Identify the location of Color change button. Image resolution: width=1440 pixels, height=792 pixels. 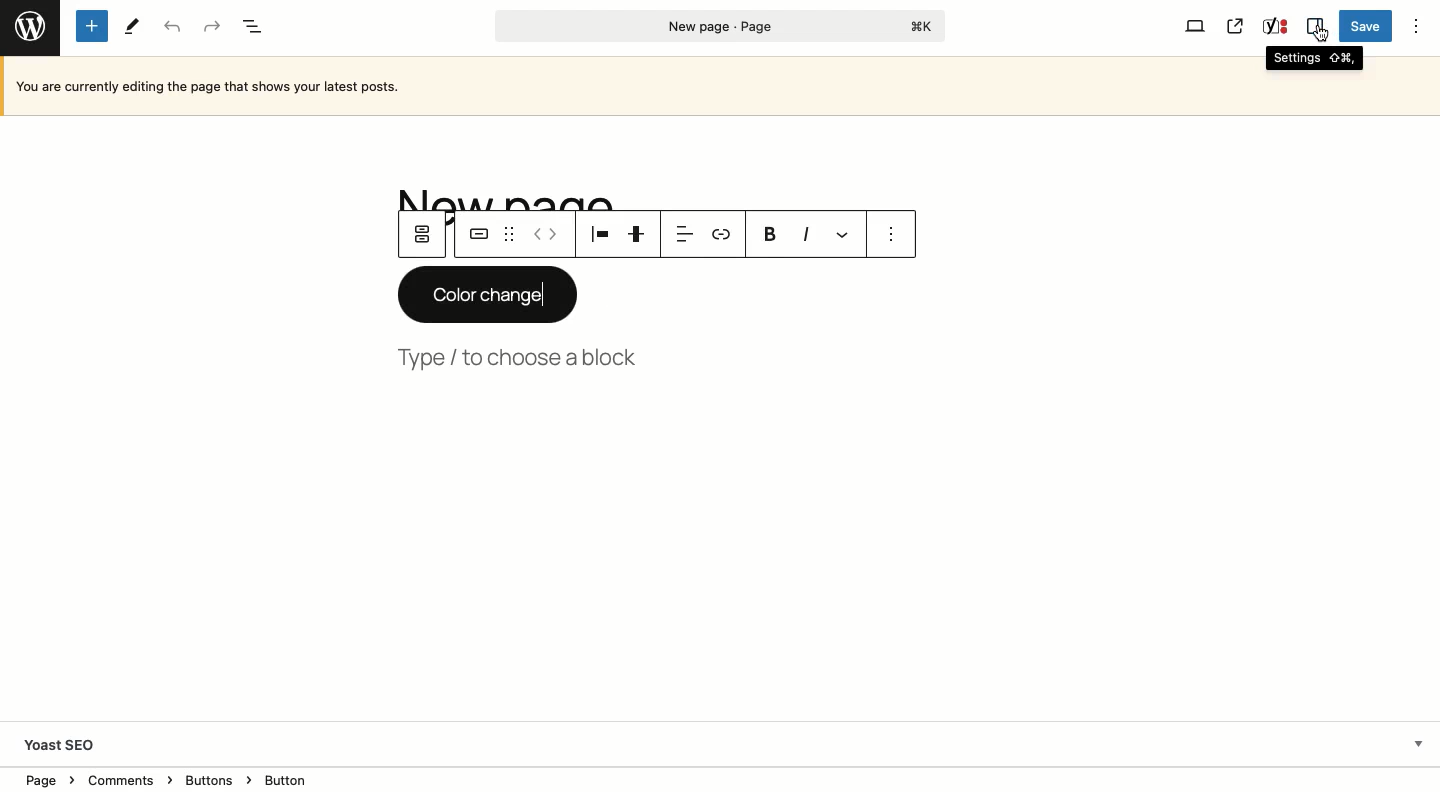
(488, 294).